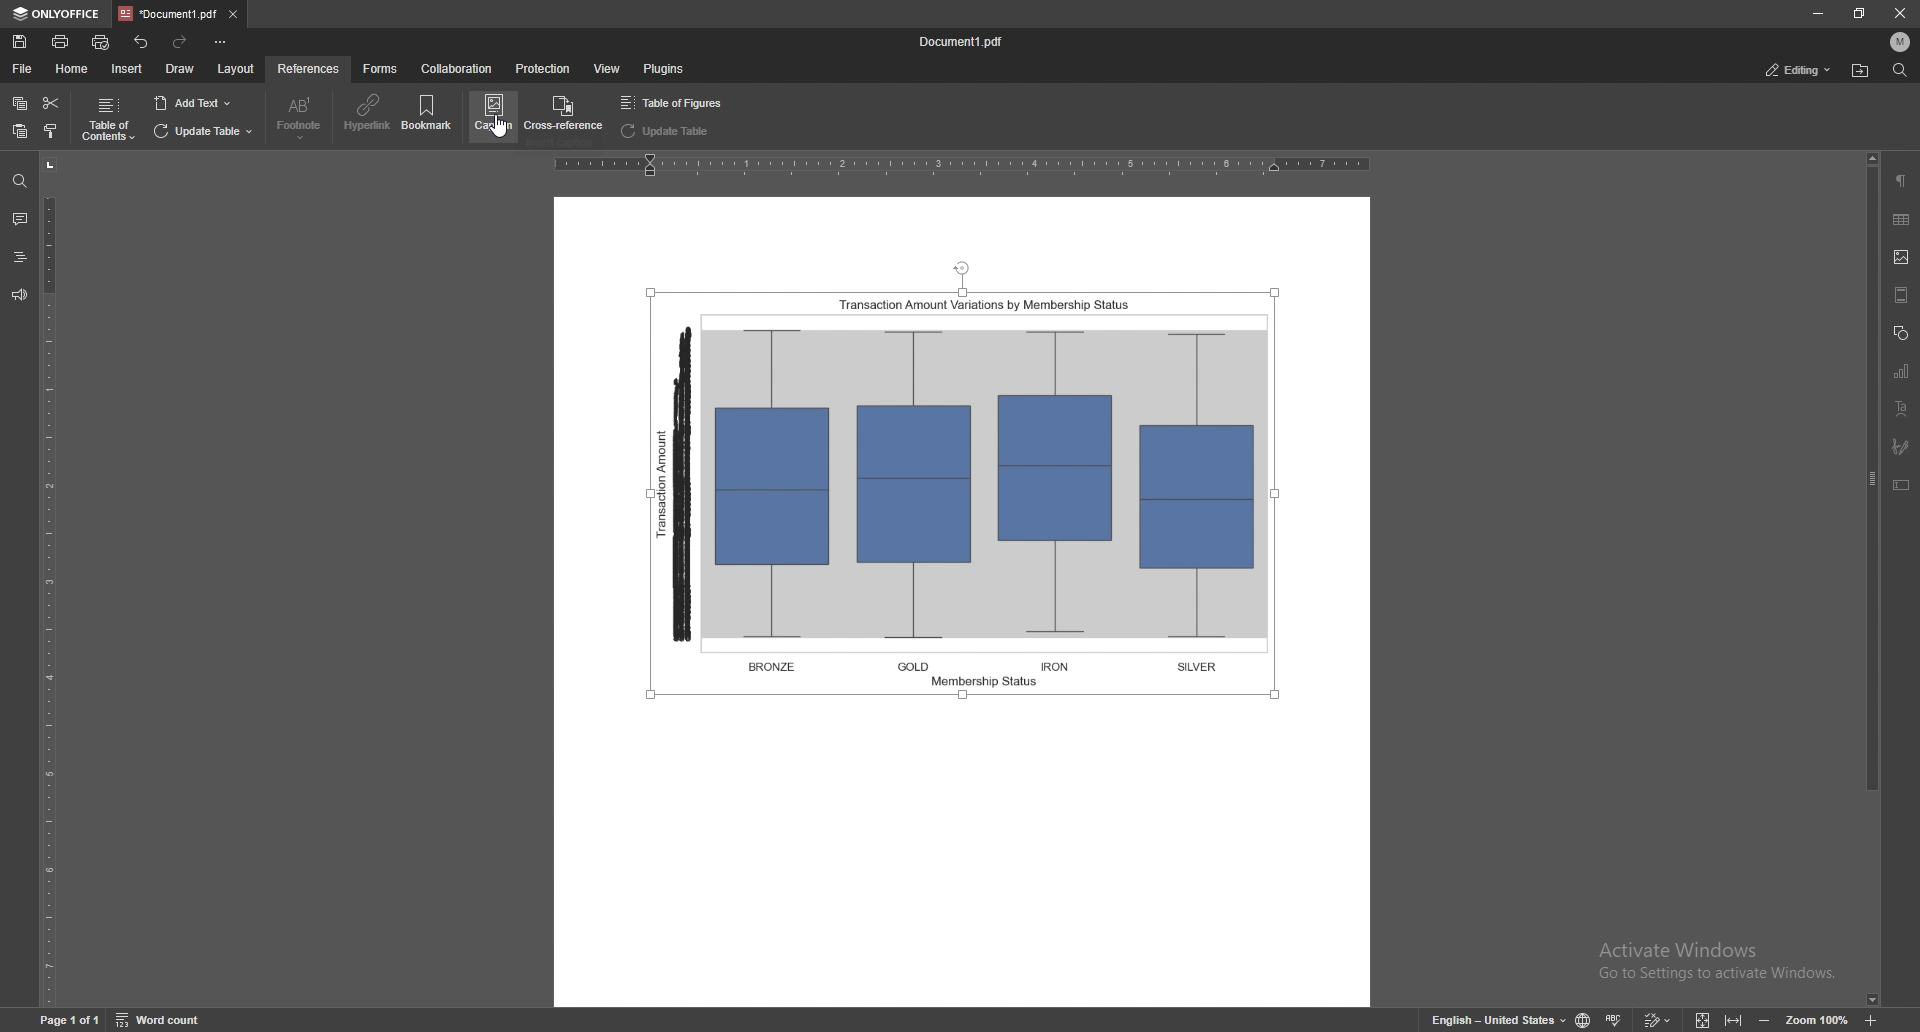 The height and width of the screenshot is (1032, 1920). I want to click on cut, so click(51, 104).